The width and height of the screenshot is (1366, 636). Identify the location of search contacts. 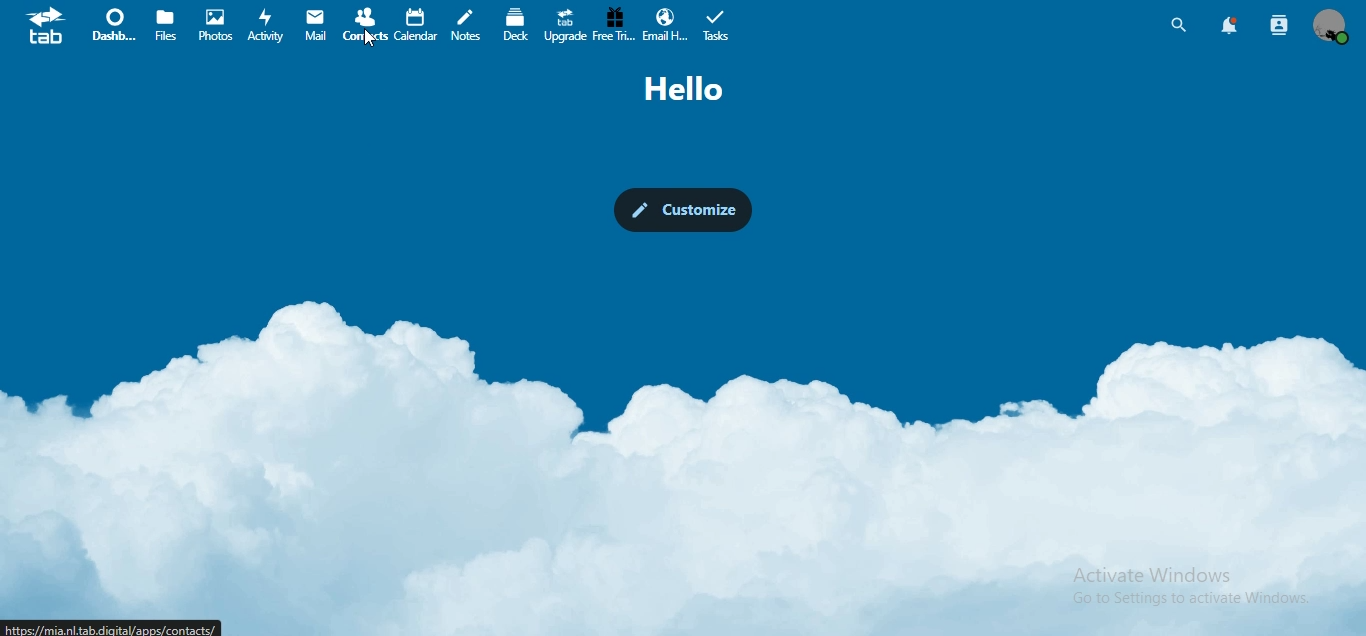
(1280, 27).